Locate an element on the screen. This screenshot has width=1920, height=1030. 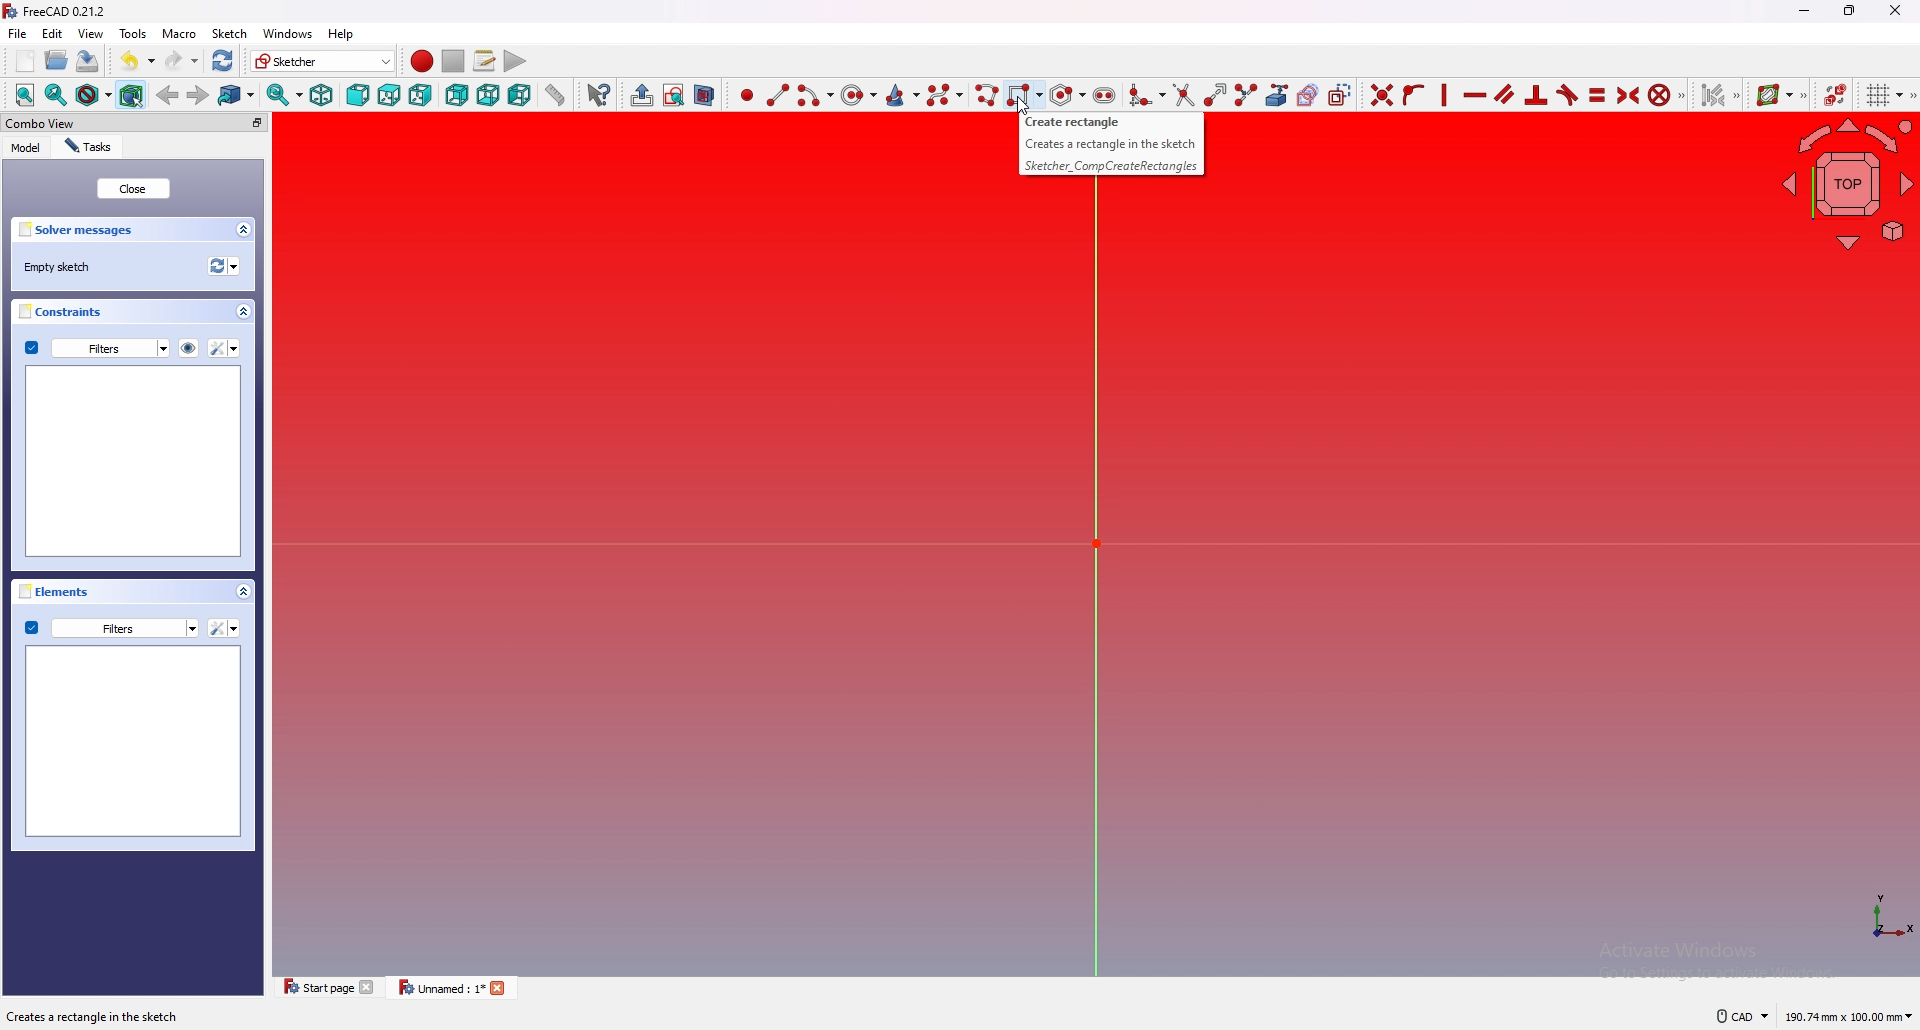
preview is located at coordinates (132, 461).